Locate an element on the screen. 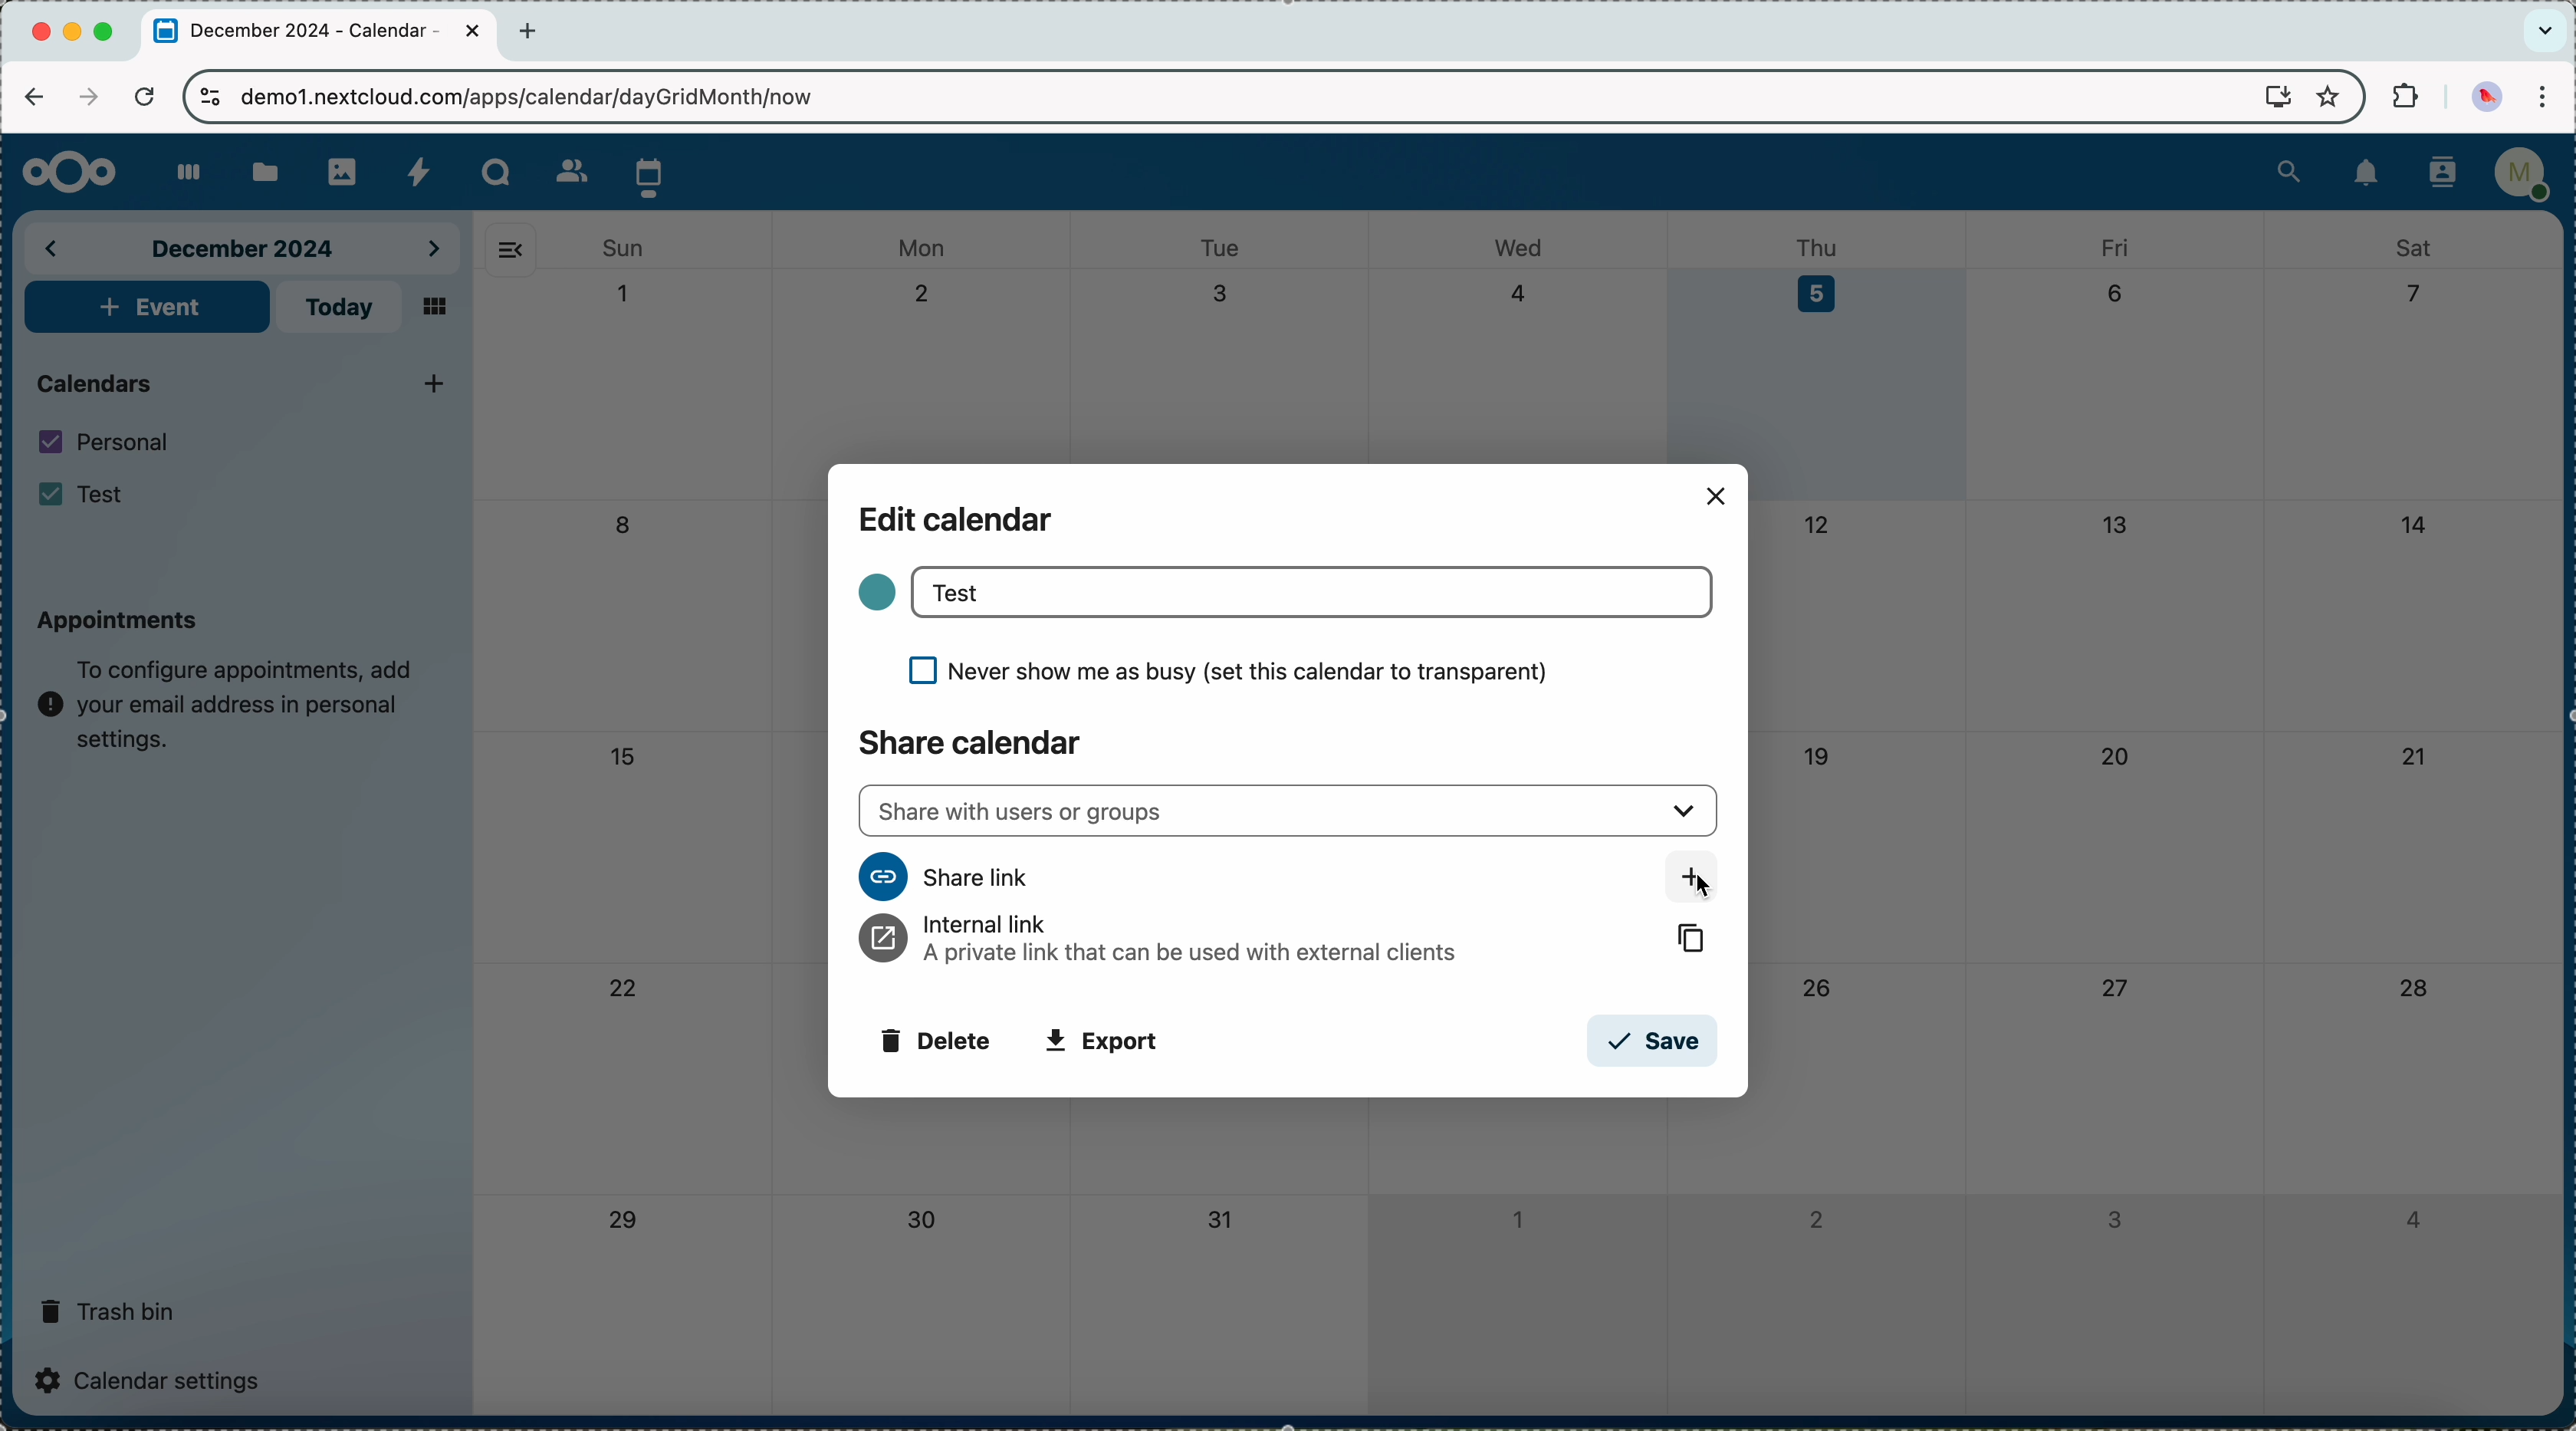 The height and width of the screenshot is (1431, 2576). extensions is located at coordinates (2402, 98).